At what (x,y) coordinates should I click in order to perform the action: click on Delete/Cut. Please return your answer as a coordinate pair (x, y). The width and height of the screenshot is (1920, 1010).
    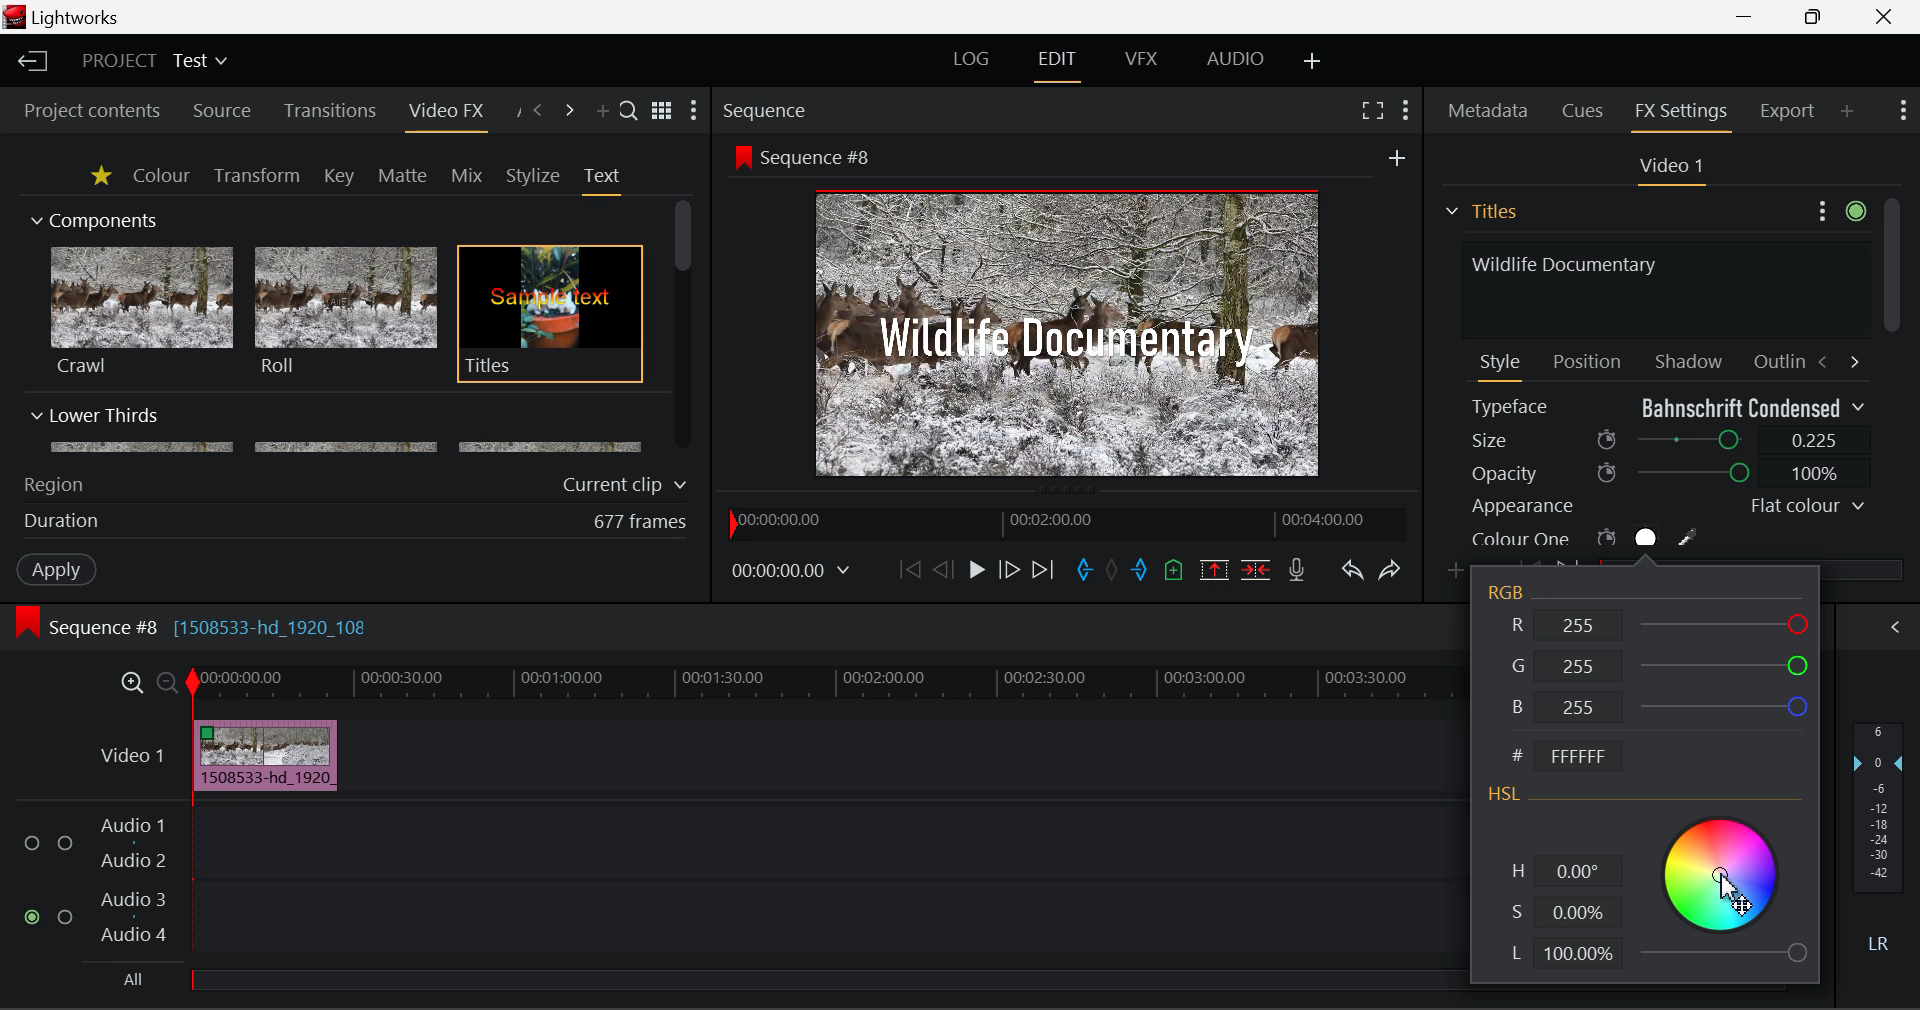
    Looking at the image, I should click on (1259, 569).